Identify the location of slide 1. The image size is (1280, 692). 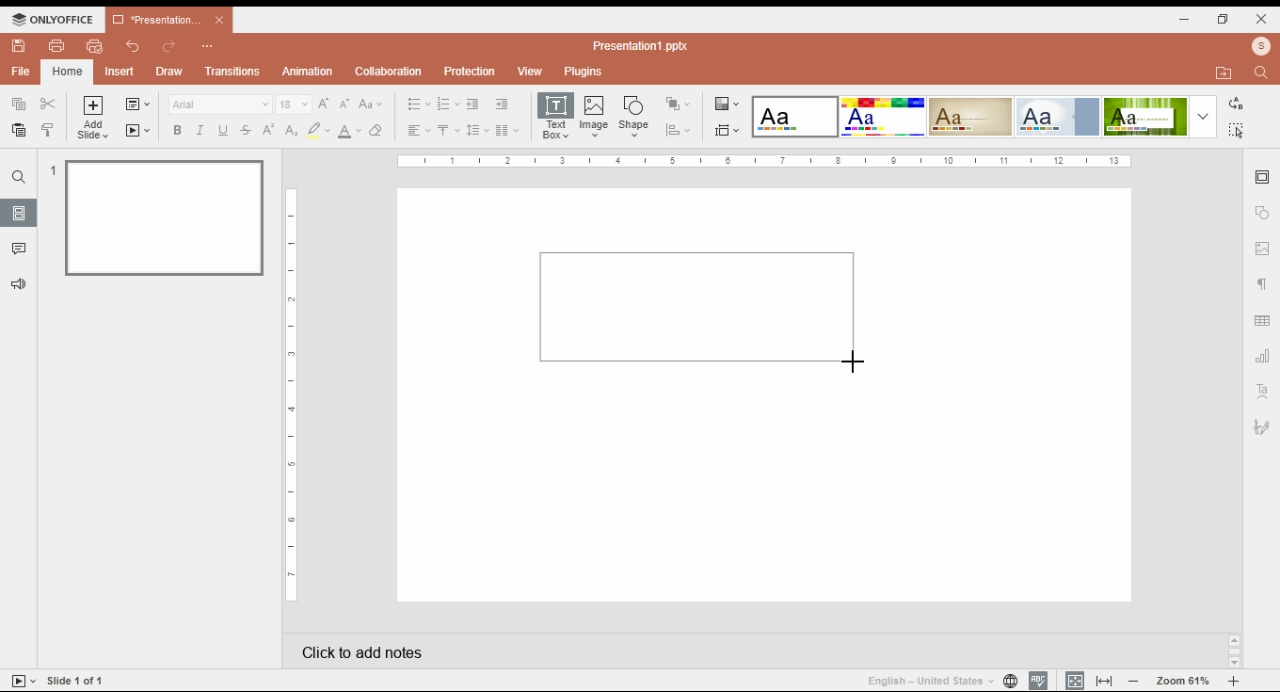
(164, 219).